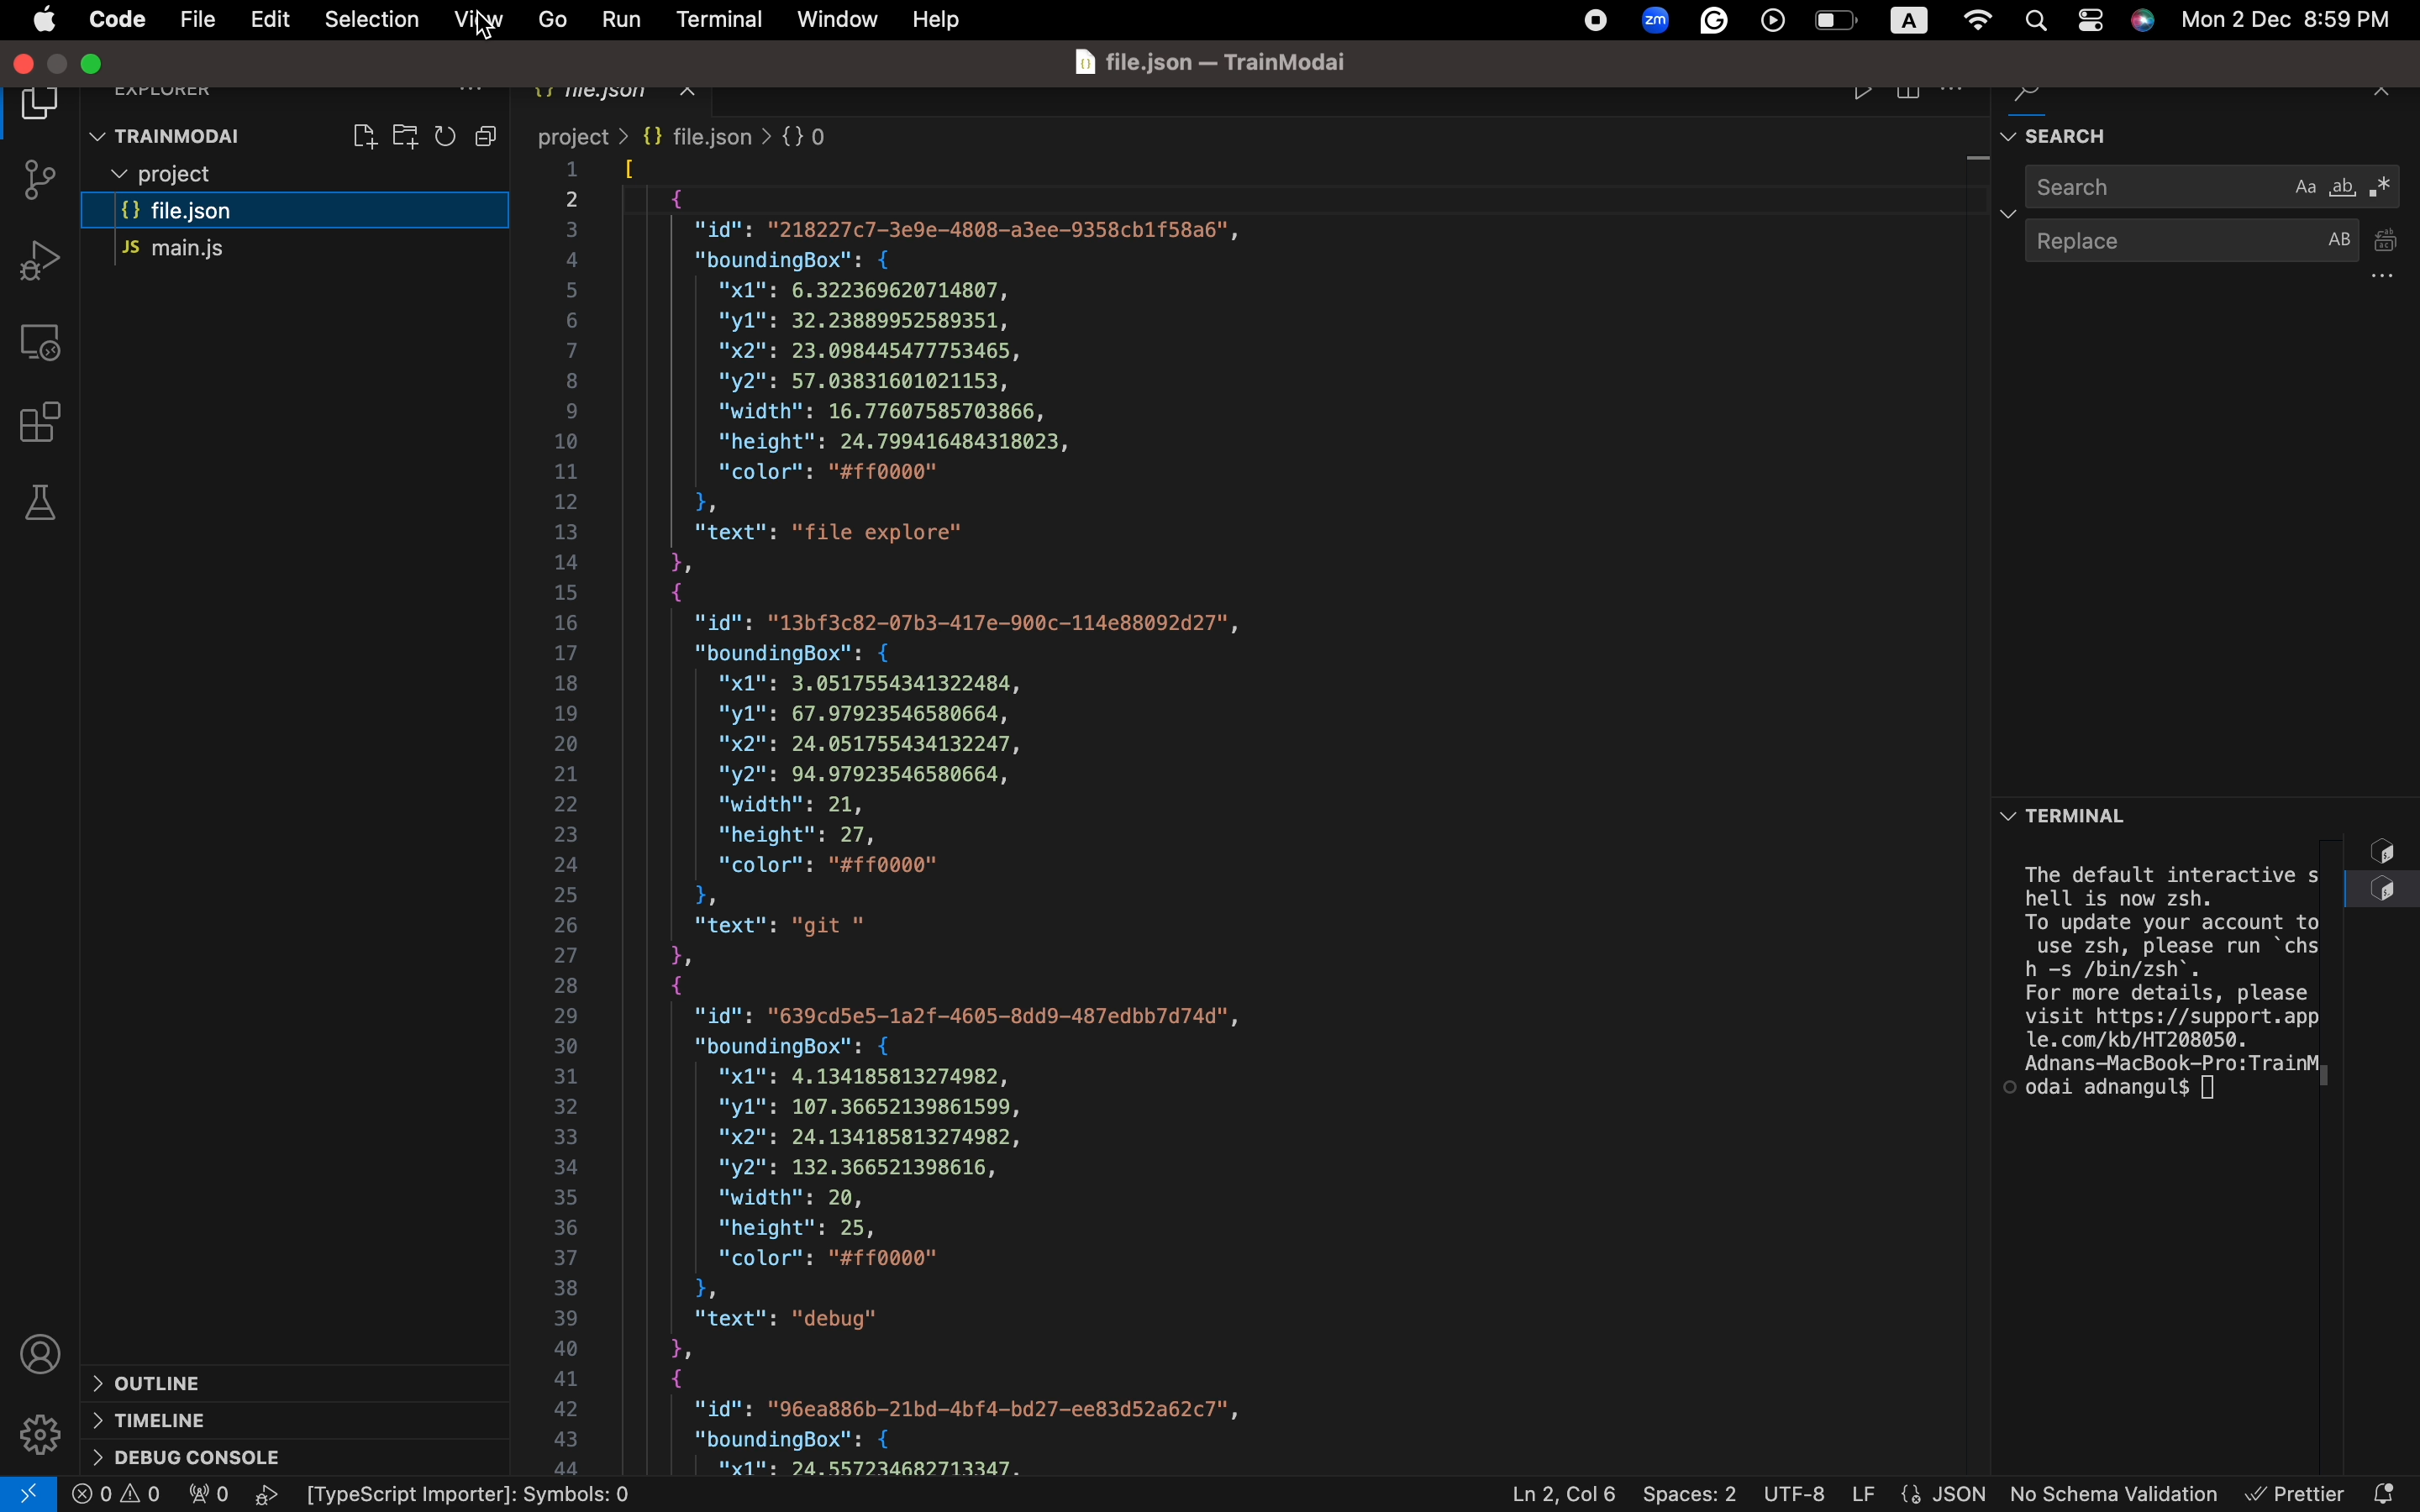 This screenshot has width=2420, height=1512. Describe the element at coordinates (208, 1421) in the screenshot. I see `timeline` at that location.